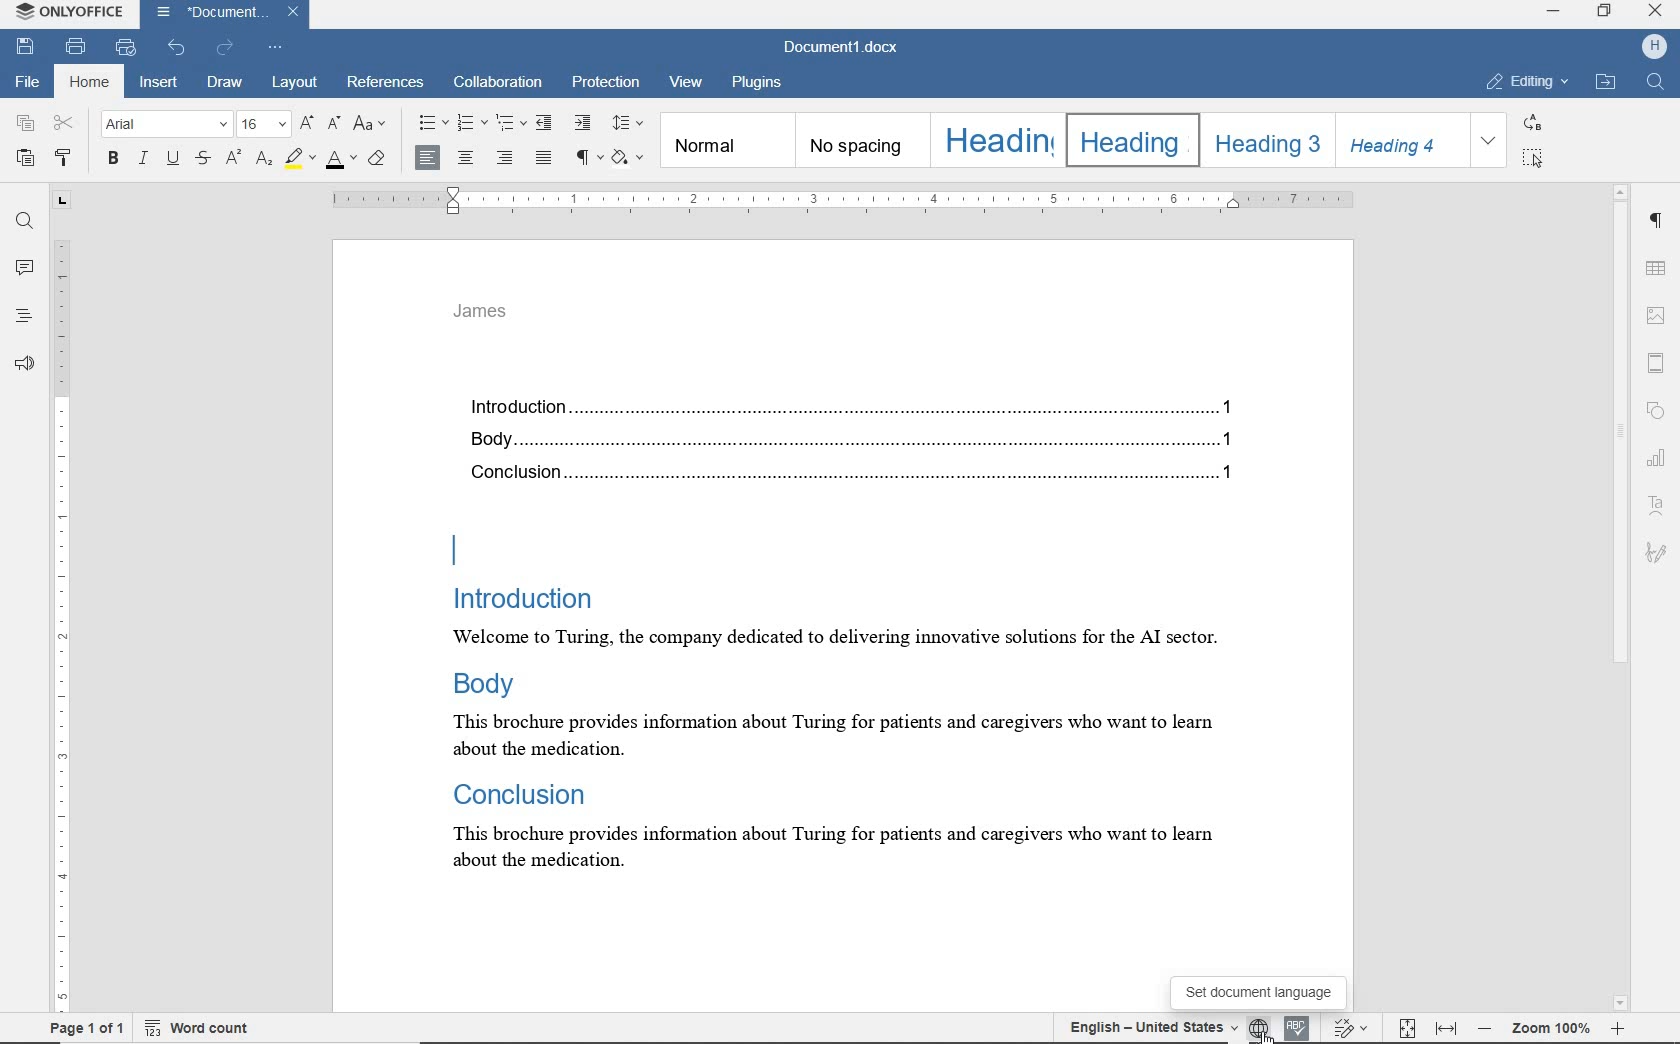  Describe the element at coordinates (1297, 1027) in the screenshot. I see `spell check` at that location.